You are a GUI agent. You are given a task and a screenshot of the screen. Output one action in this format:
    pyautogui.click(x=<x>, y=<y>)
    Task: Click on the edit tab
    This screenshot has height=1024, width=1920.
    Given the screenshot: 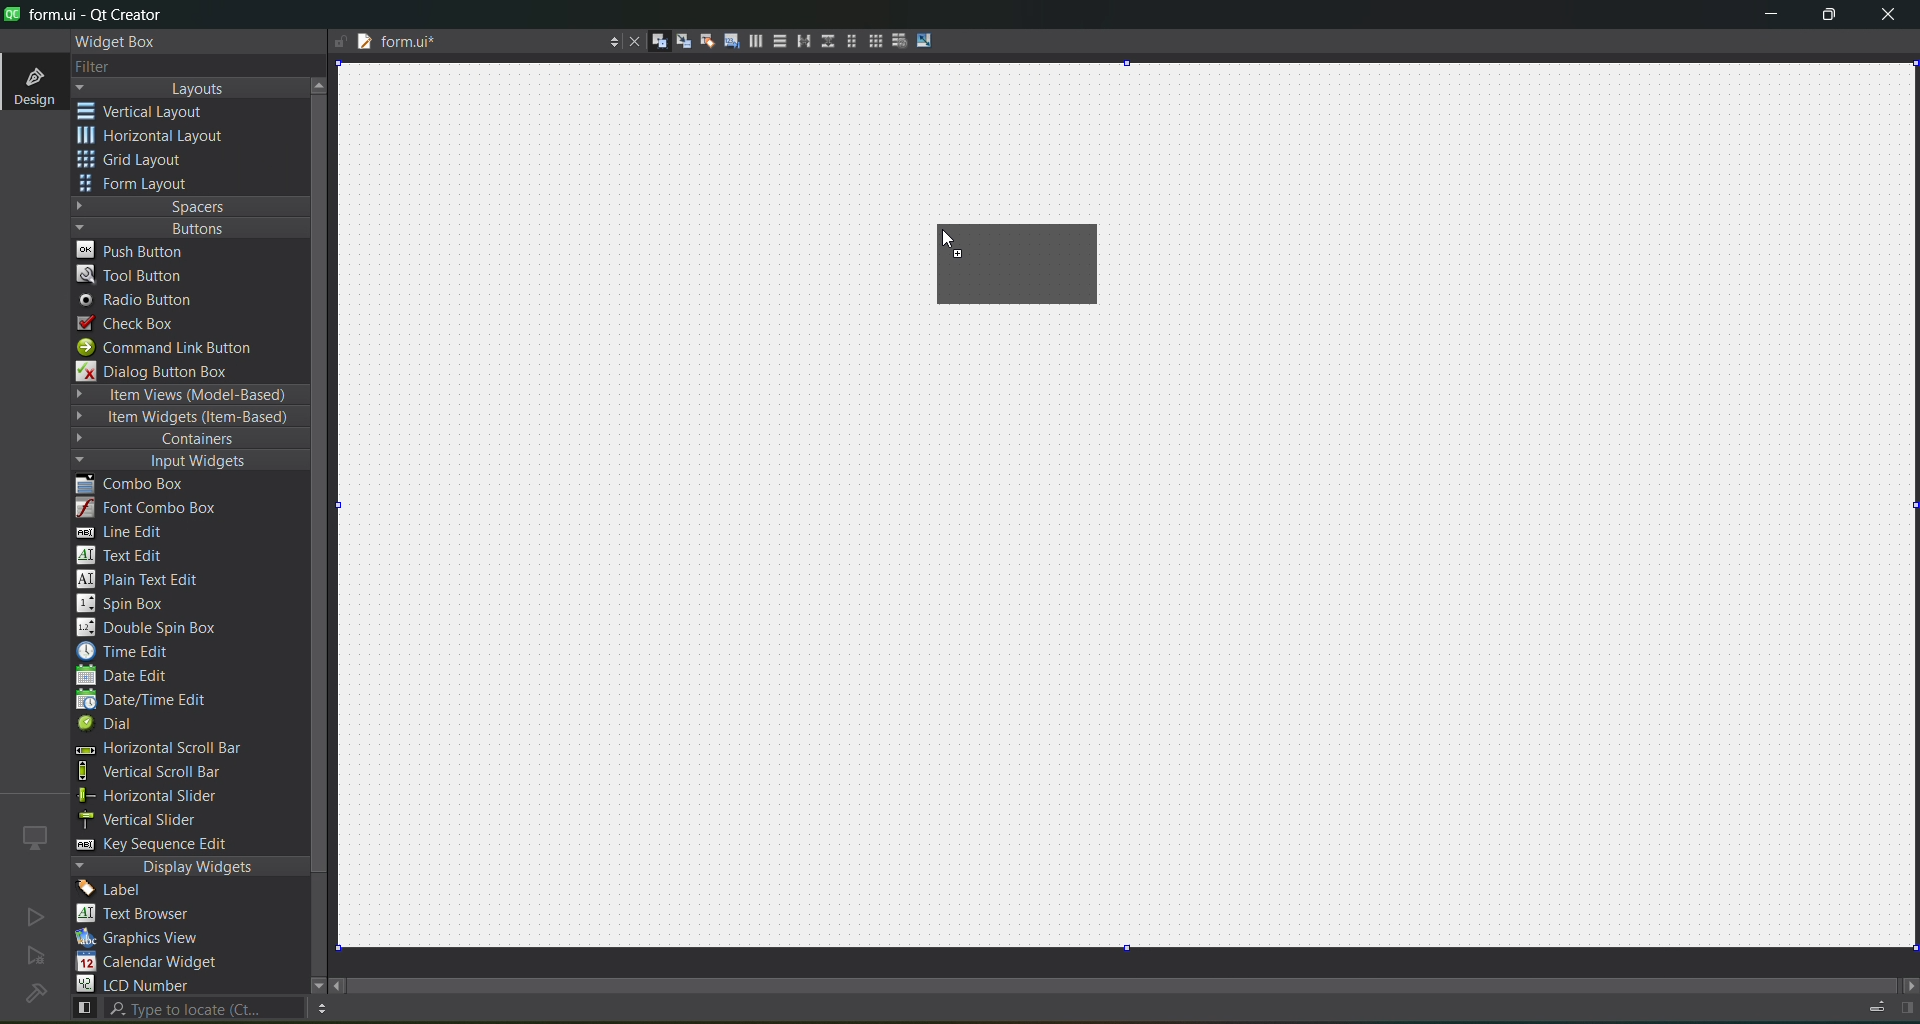 What is the action you would take?
    pyautogui.click(x=724, y=44)
    